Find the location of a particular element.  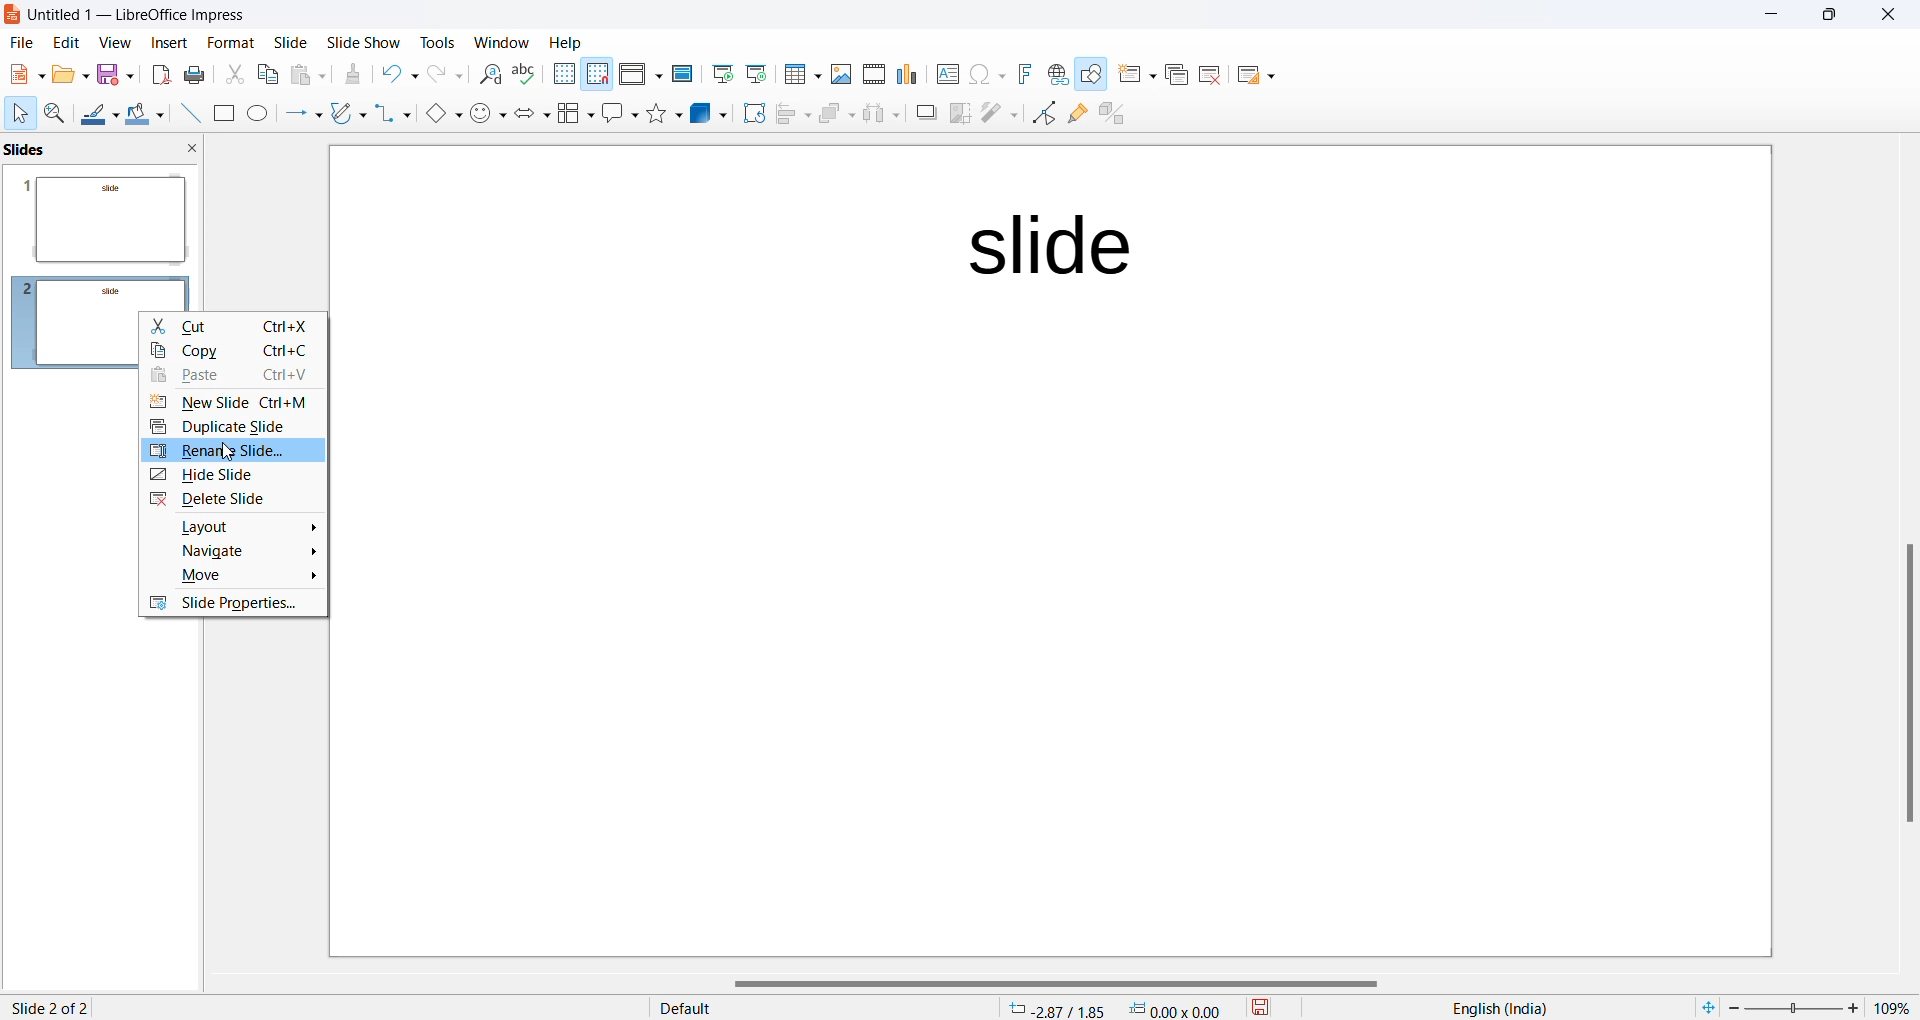

line and arrows is located at coordinates (299, 114).